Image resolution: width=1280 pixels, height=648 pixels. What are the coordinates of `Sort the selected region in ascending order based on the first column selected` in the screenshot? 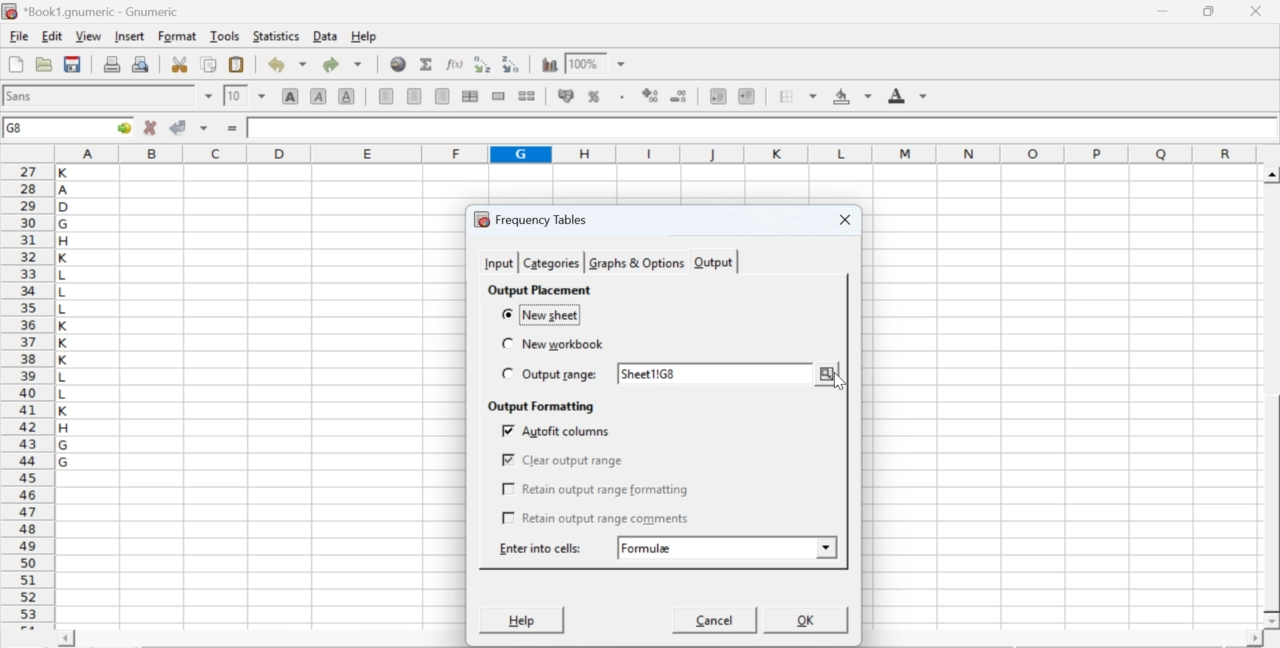 It's located at (485, 64).